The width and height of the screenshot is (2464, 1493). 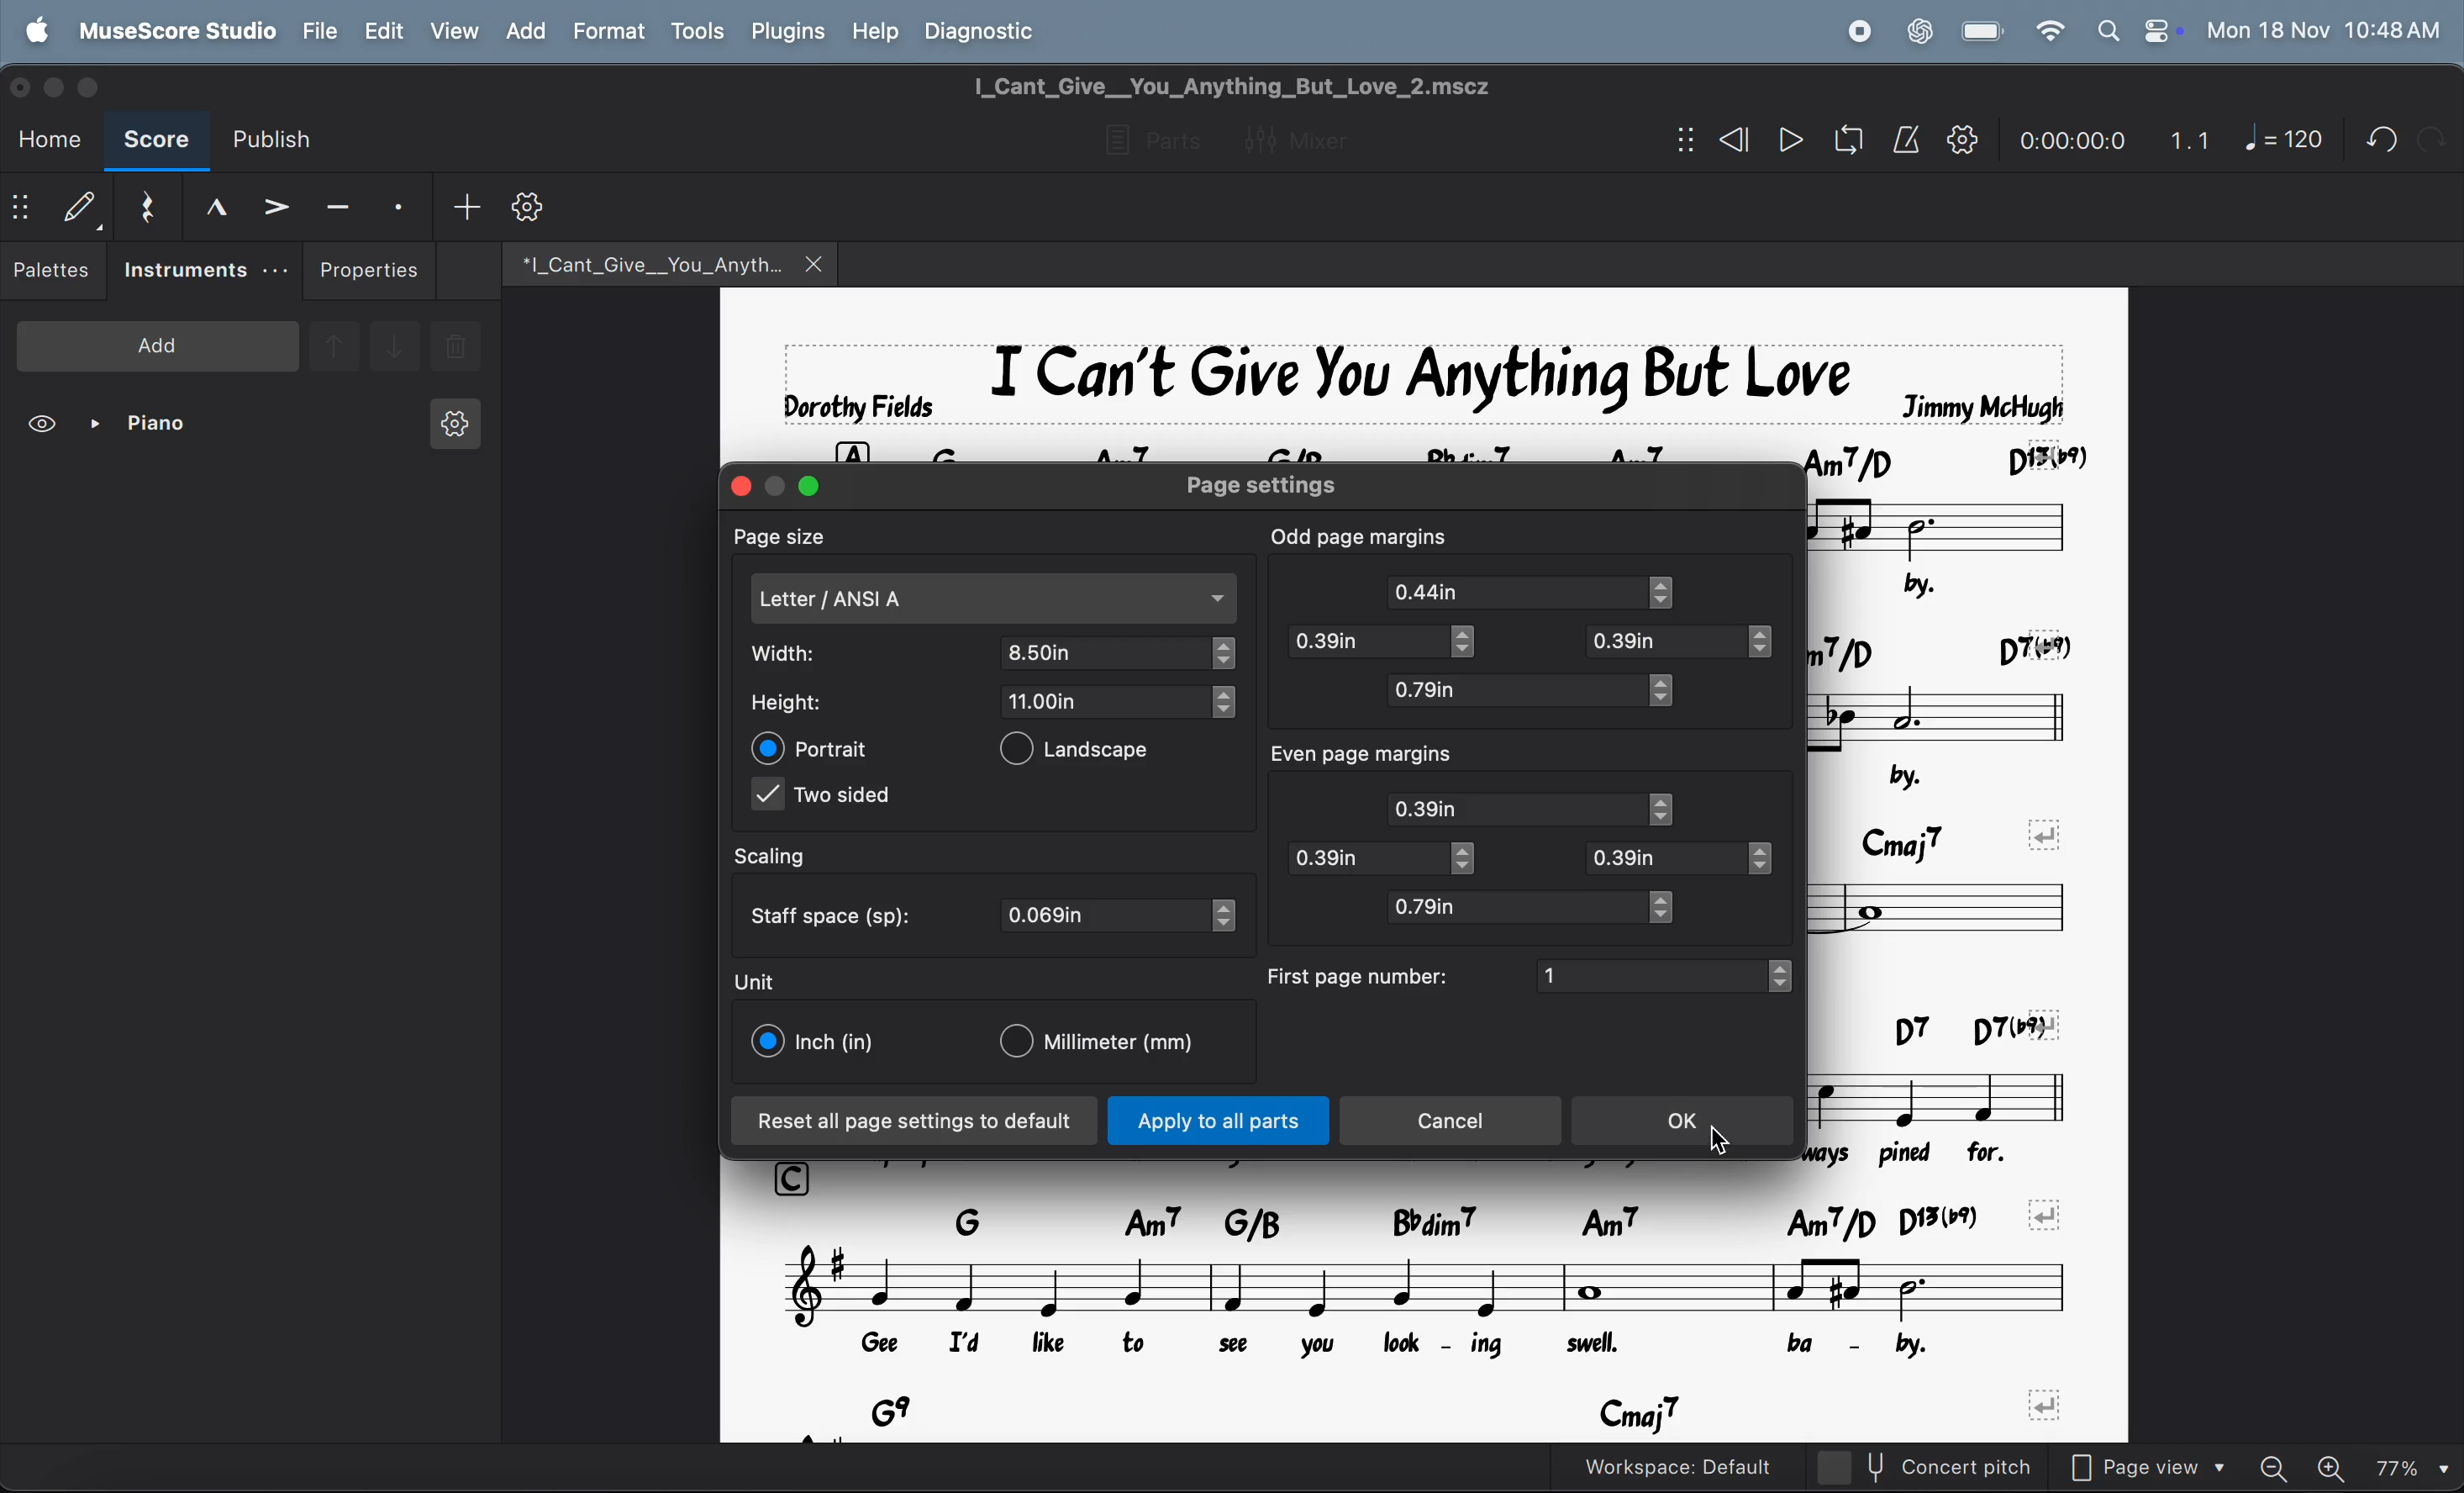 What do you see at coordinates (1423, 591) in the screenshot?
I see `0.44 in` at bounding box center [1423, 591].